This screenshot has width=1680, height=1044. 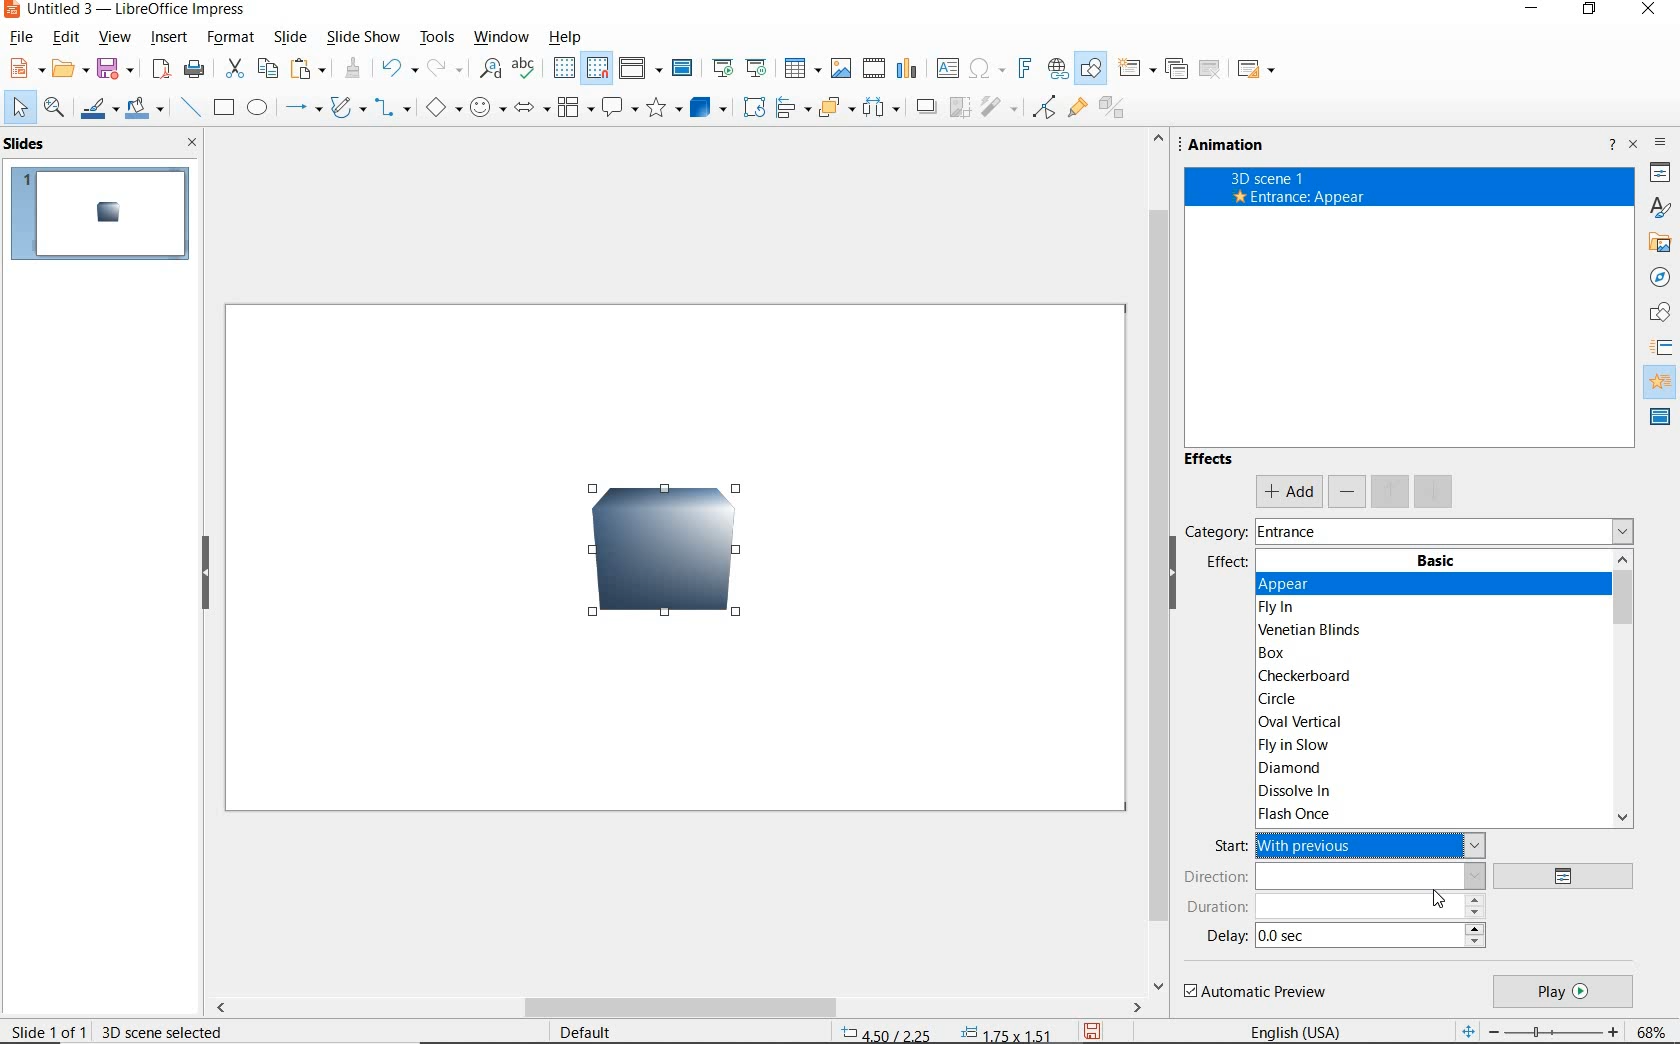 I want to click on rectangle, so click(x=225, y=110).